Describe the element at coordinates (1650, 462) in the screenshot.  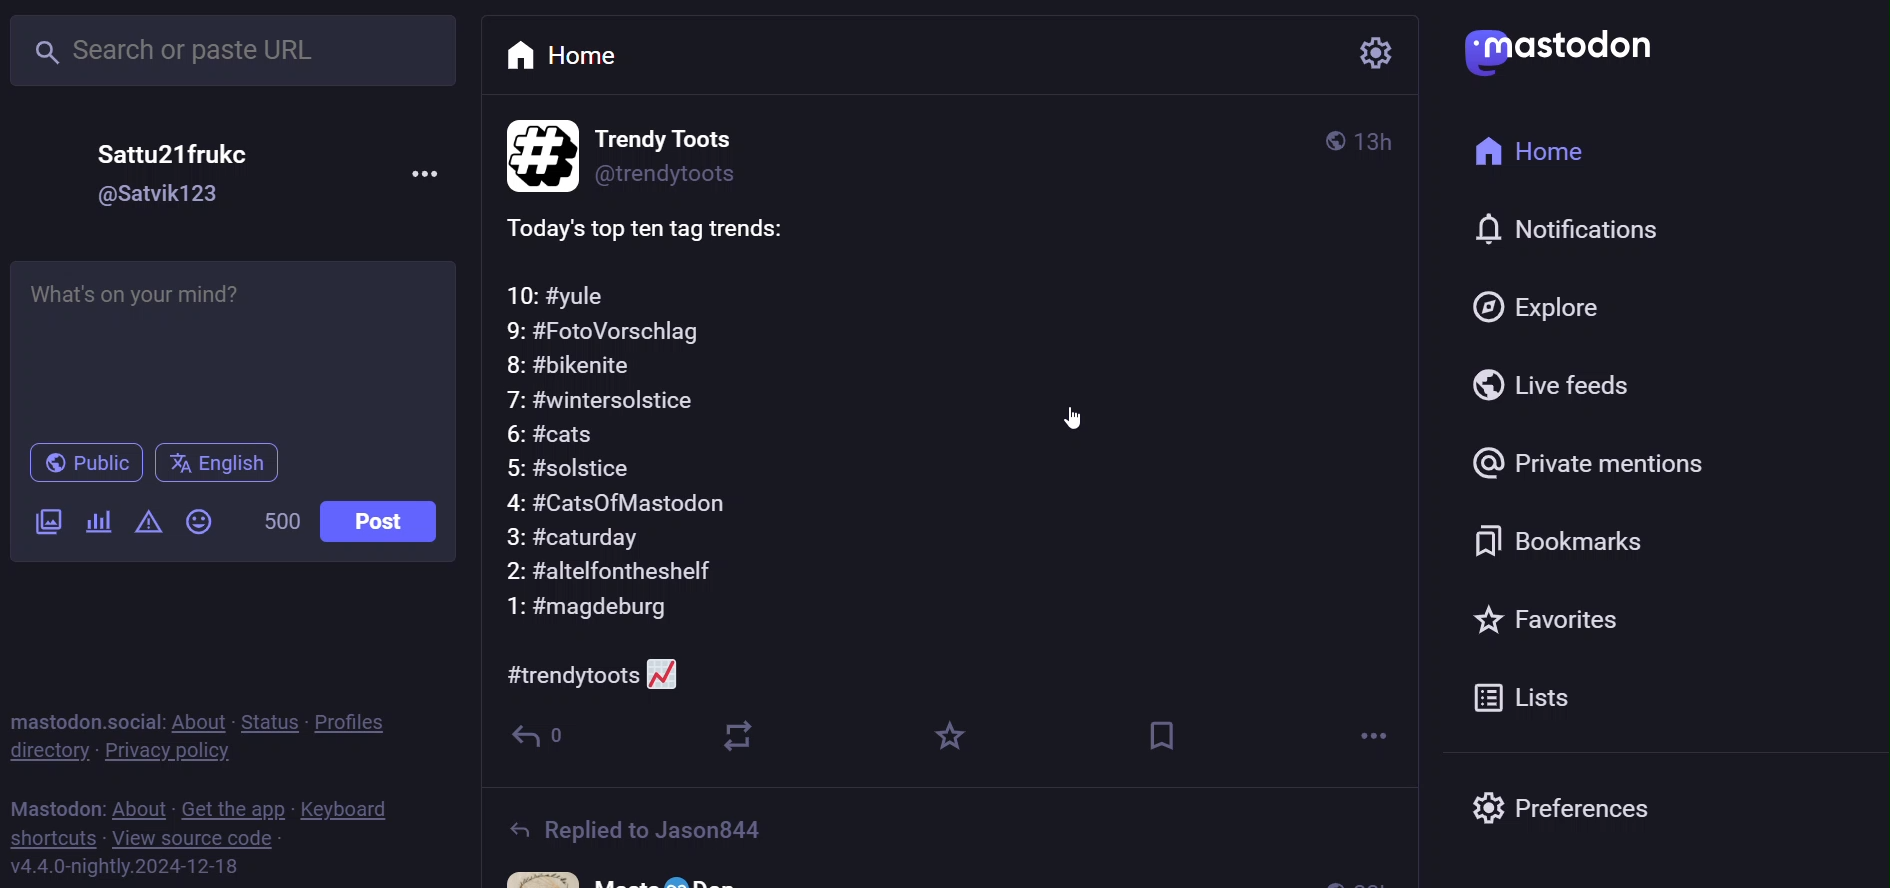
I see `private mentions` at that location.